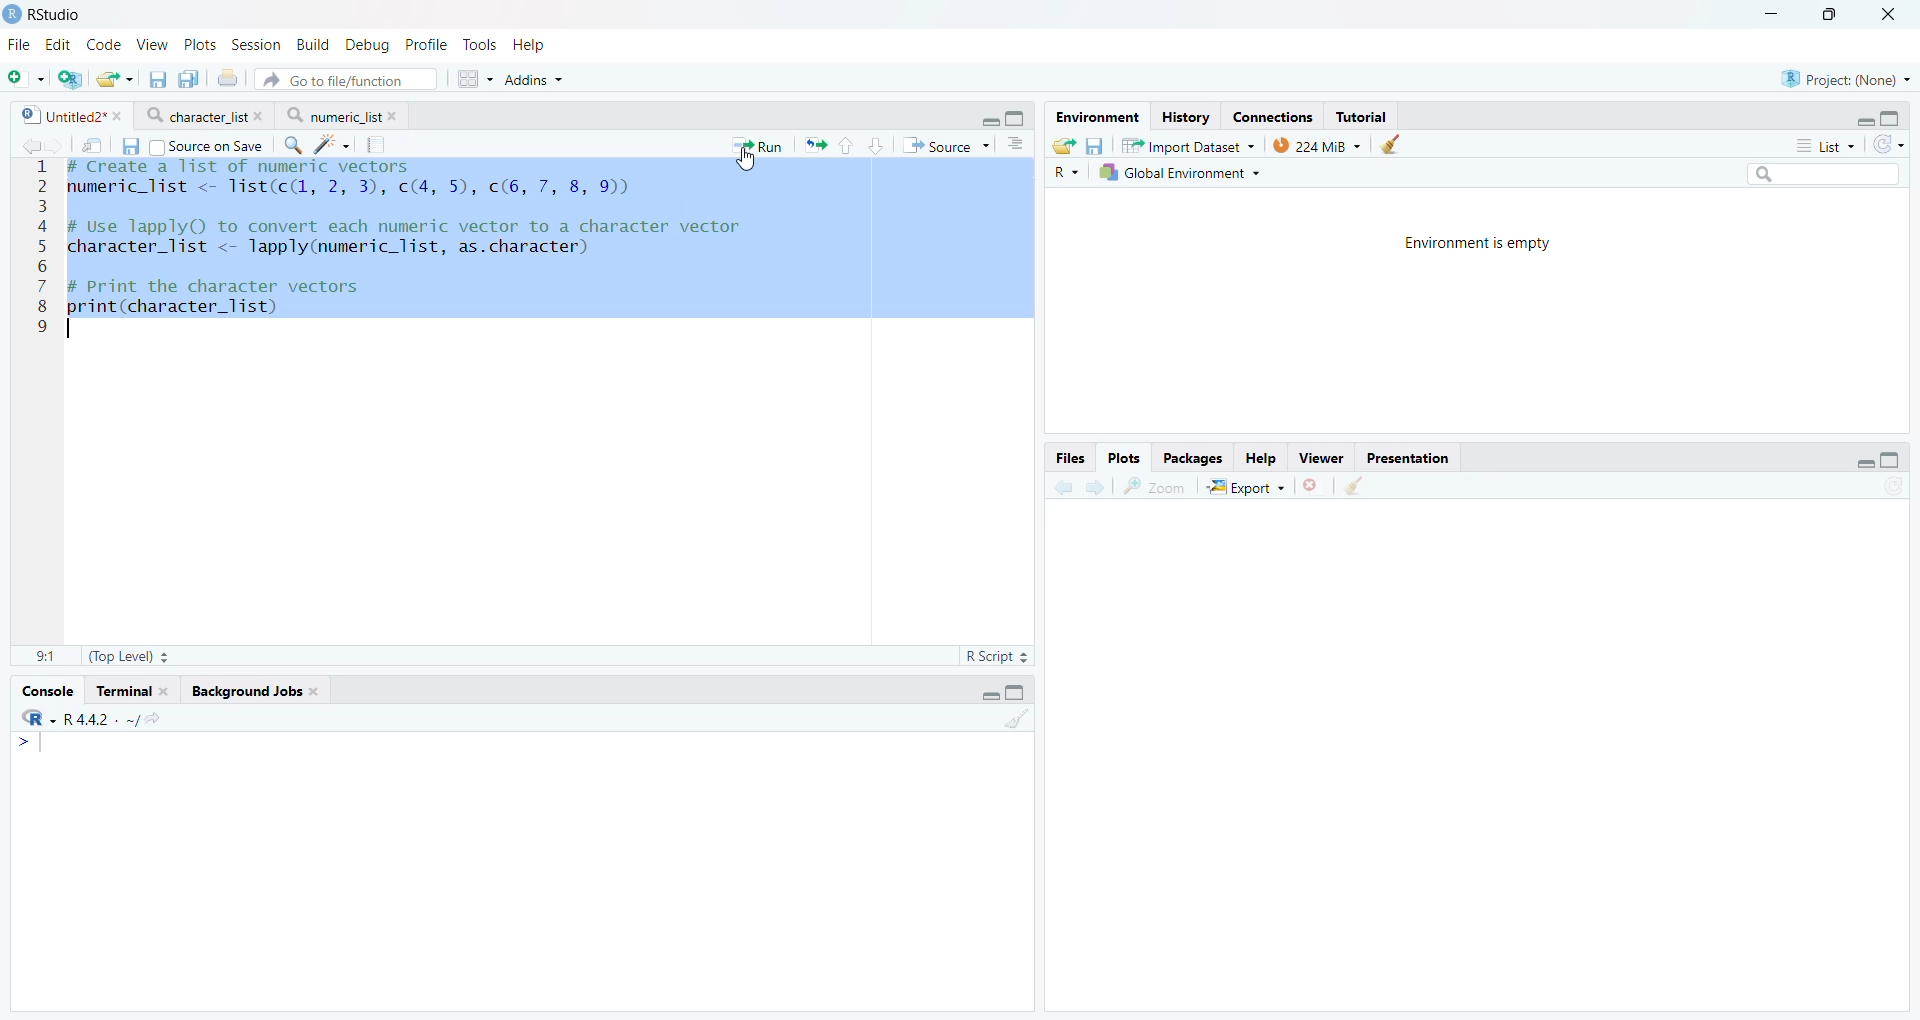 Image resolution: width=1920 pixels, height=1020 pixels. I want to click on 1:1, so click(45, 655).